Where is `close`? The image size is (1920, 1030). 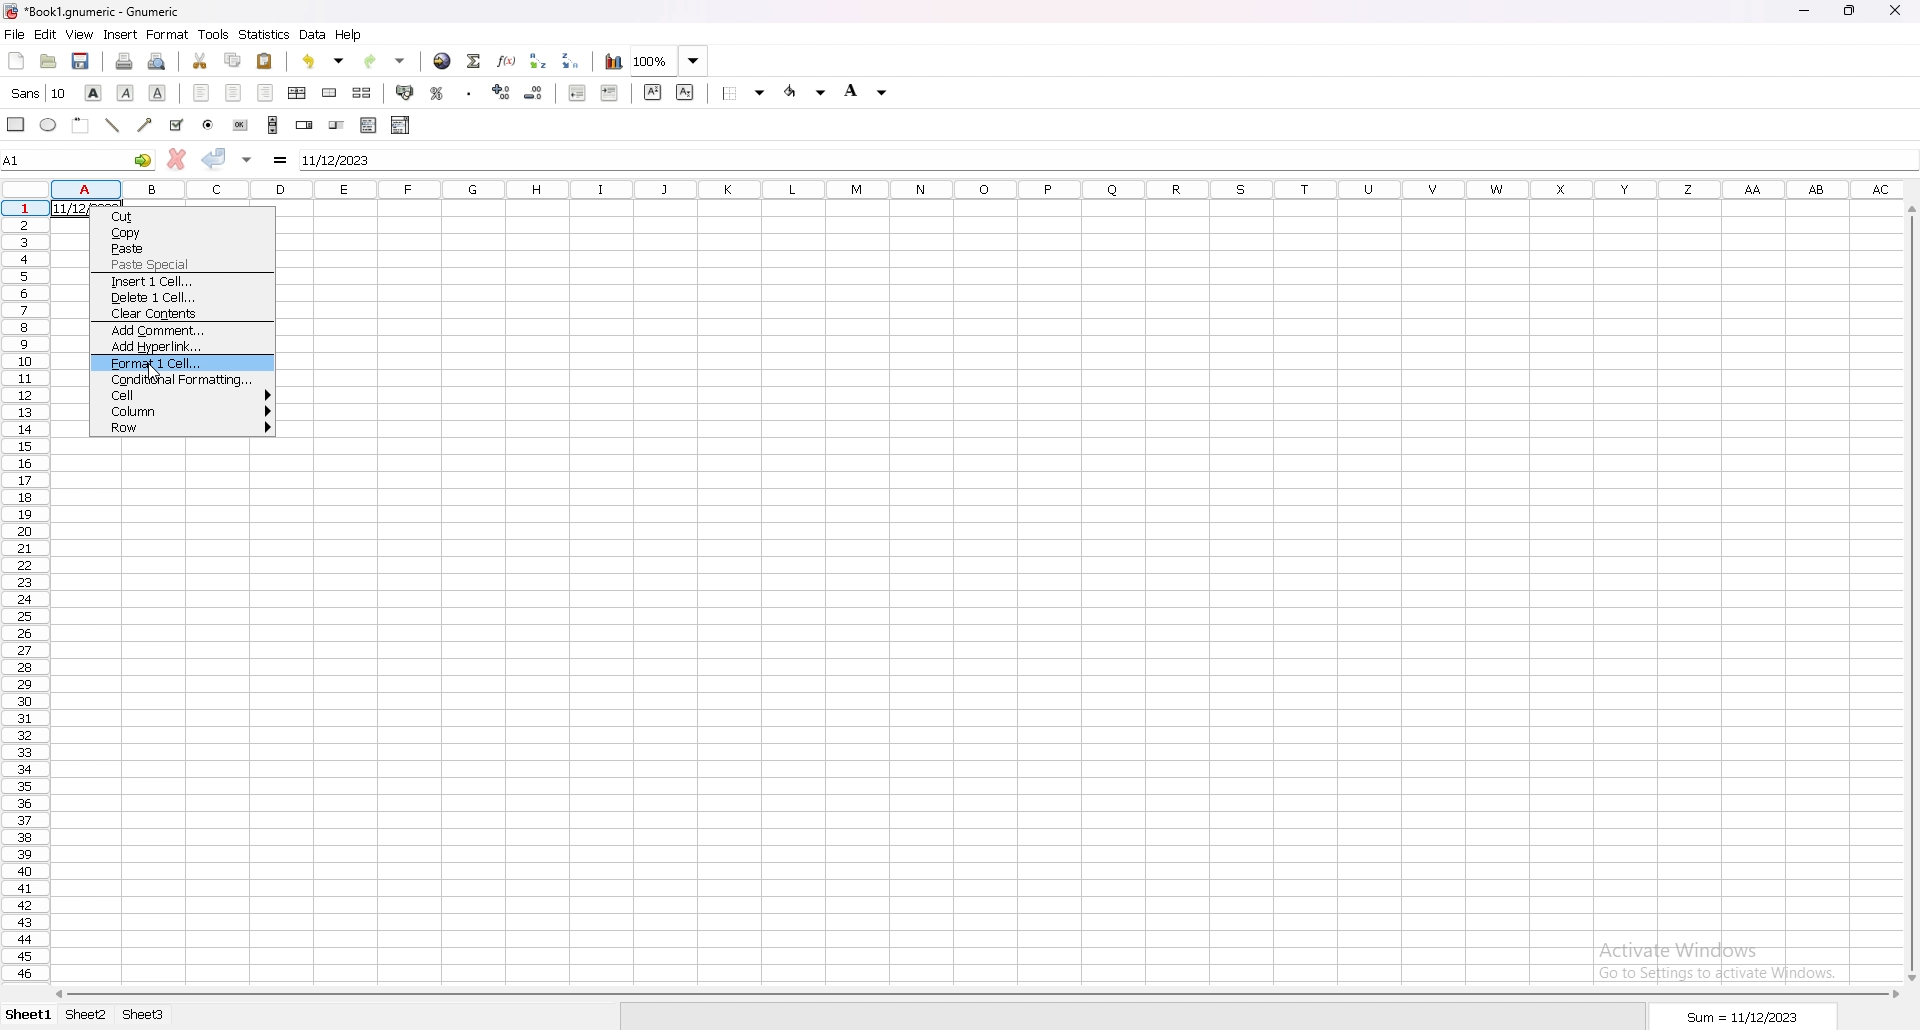 close is located at coordinates (1897, 11).